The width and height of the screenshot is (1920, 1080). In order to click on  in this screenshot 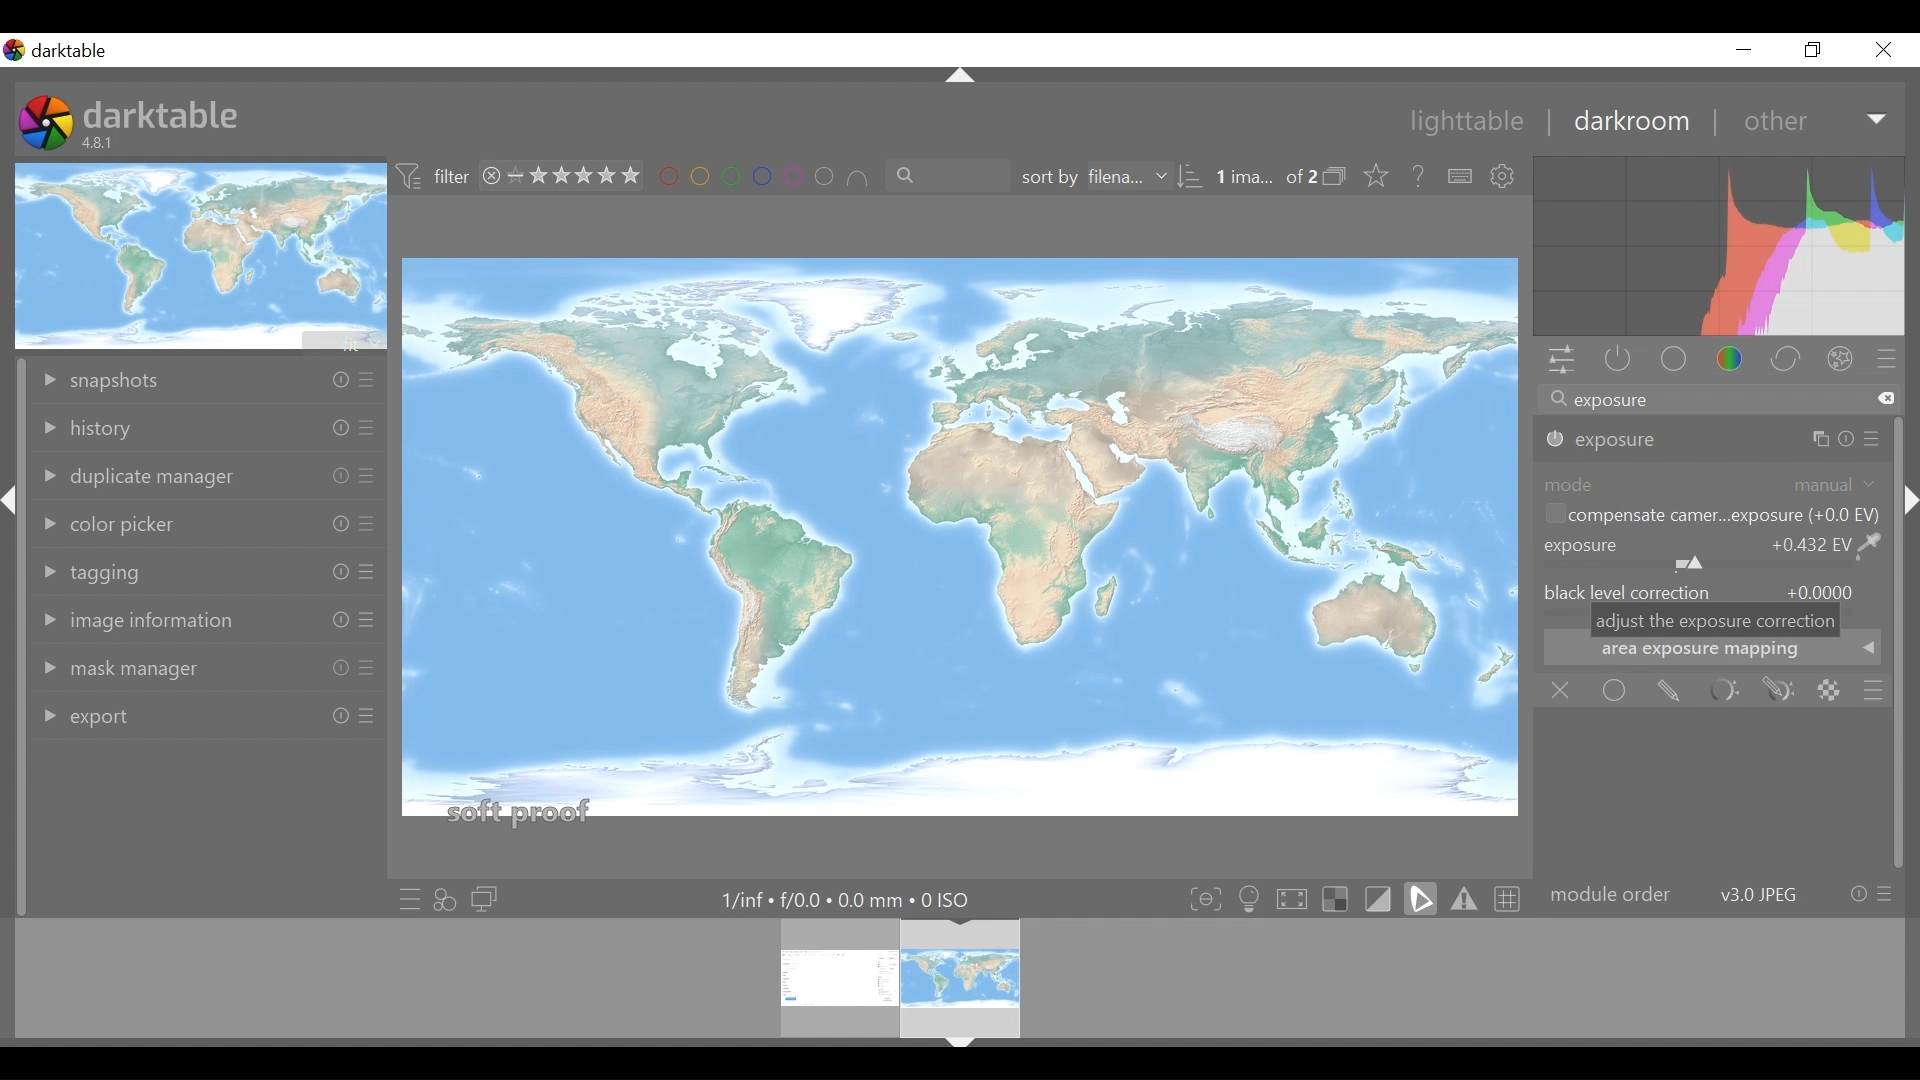, I will do `click(334, 669)`.